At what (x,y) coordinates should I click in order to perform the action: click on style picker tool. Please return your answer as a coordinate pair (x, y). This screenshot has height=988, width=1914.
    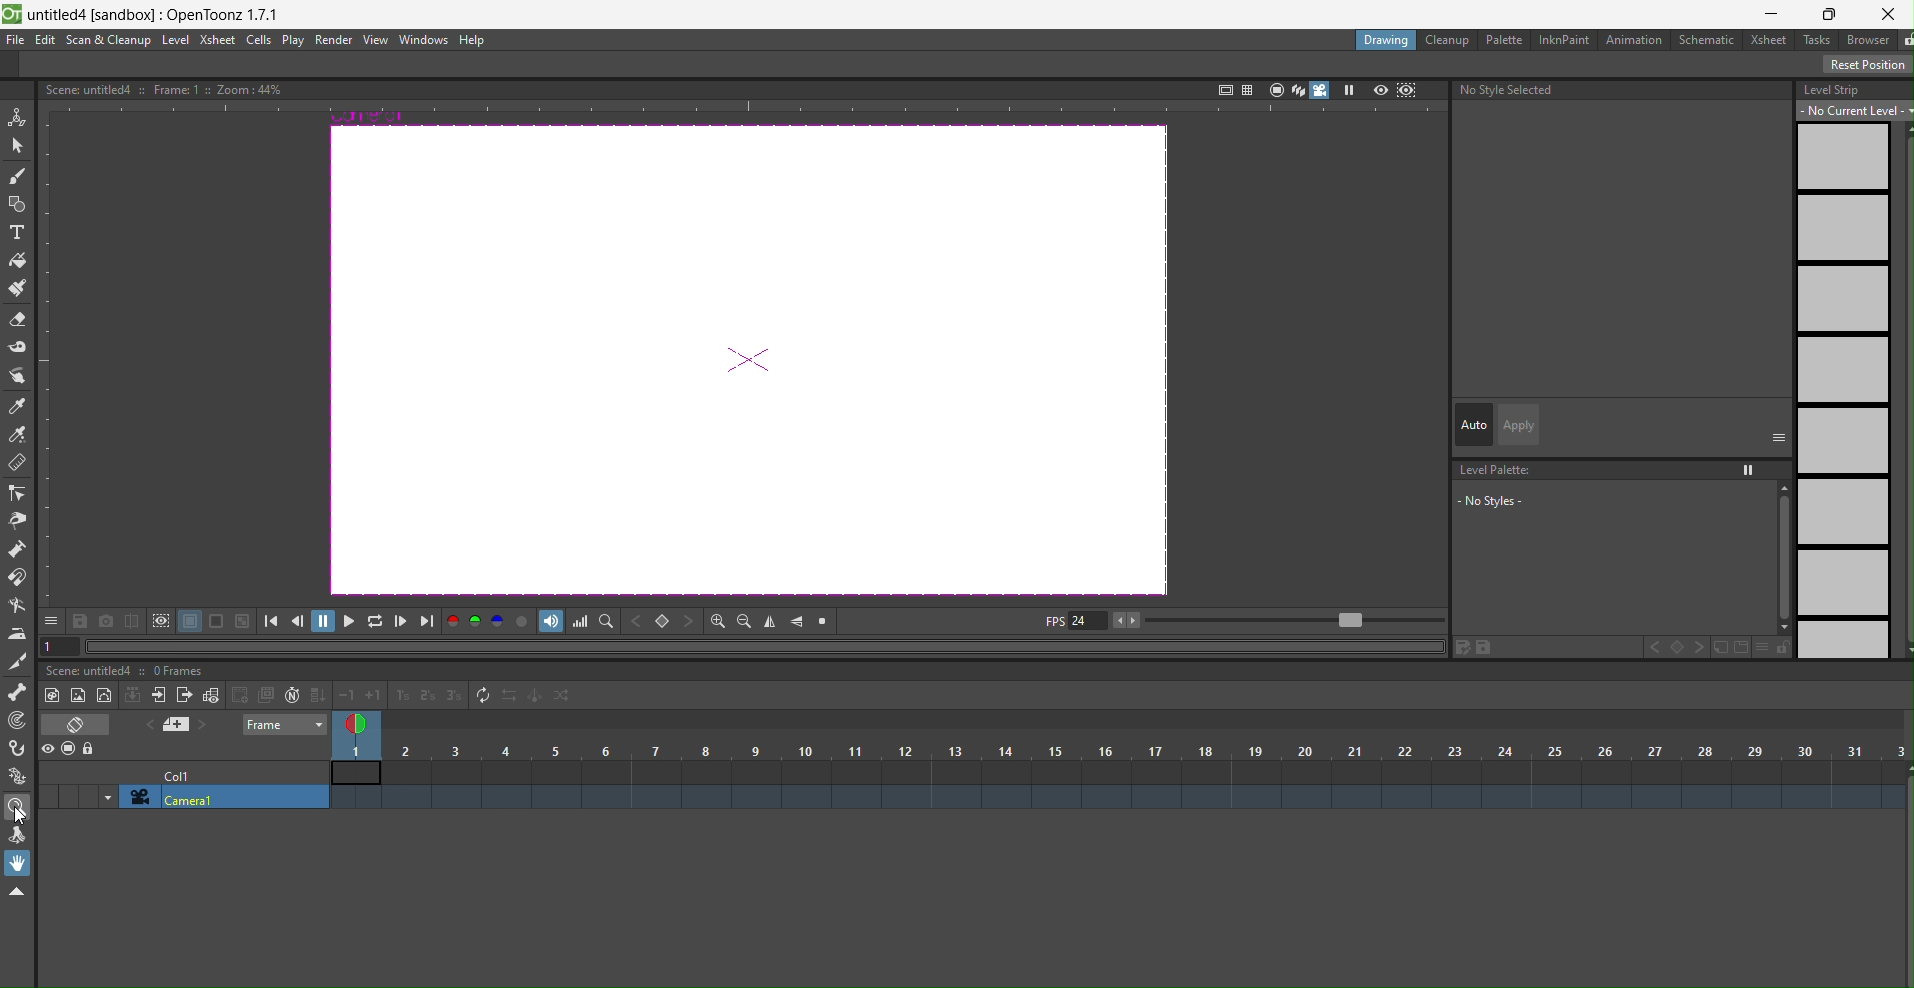
    Looking at the image, I should click on (21, 375).